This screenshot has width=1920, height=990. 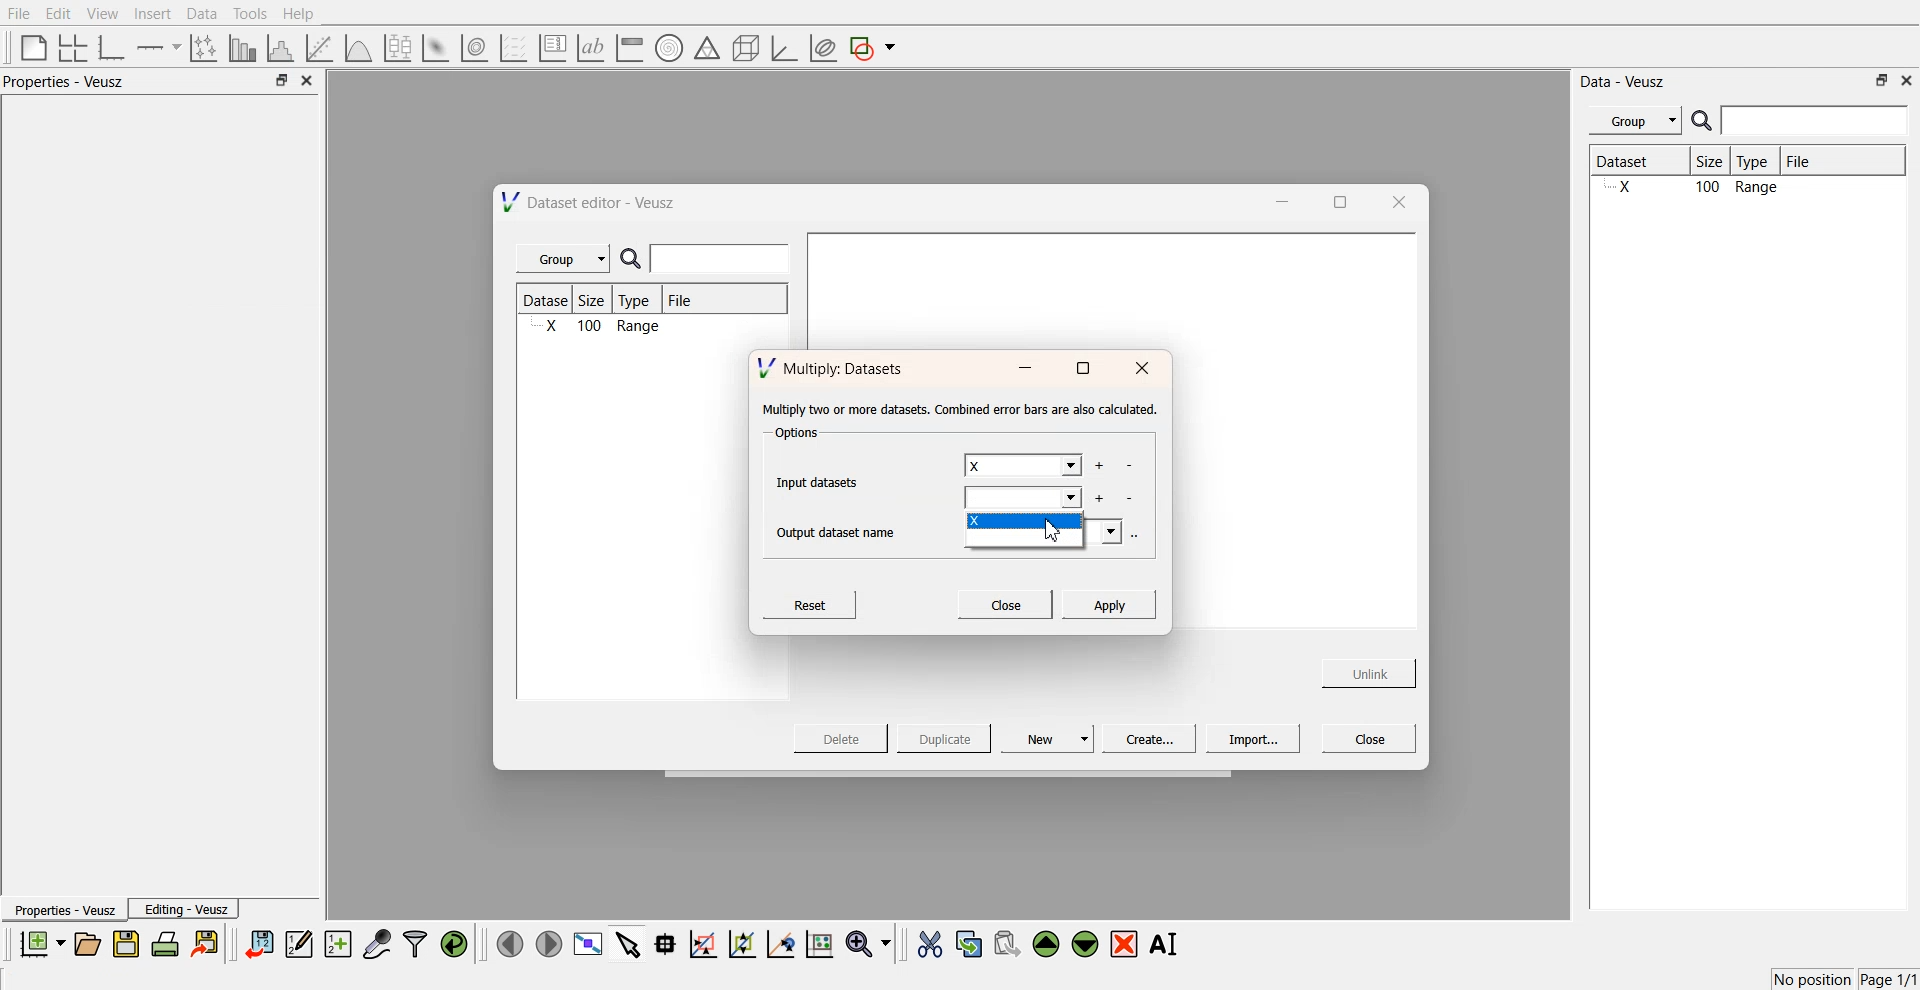 What do you see at coordinates (1024, 500) in the screenshot?
I see `input dataset field` at bounding box center [1024, 500].